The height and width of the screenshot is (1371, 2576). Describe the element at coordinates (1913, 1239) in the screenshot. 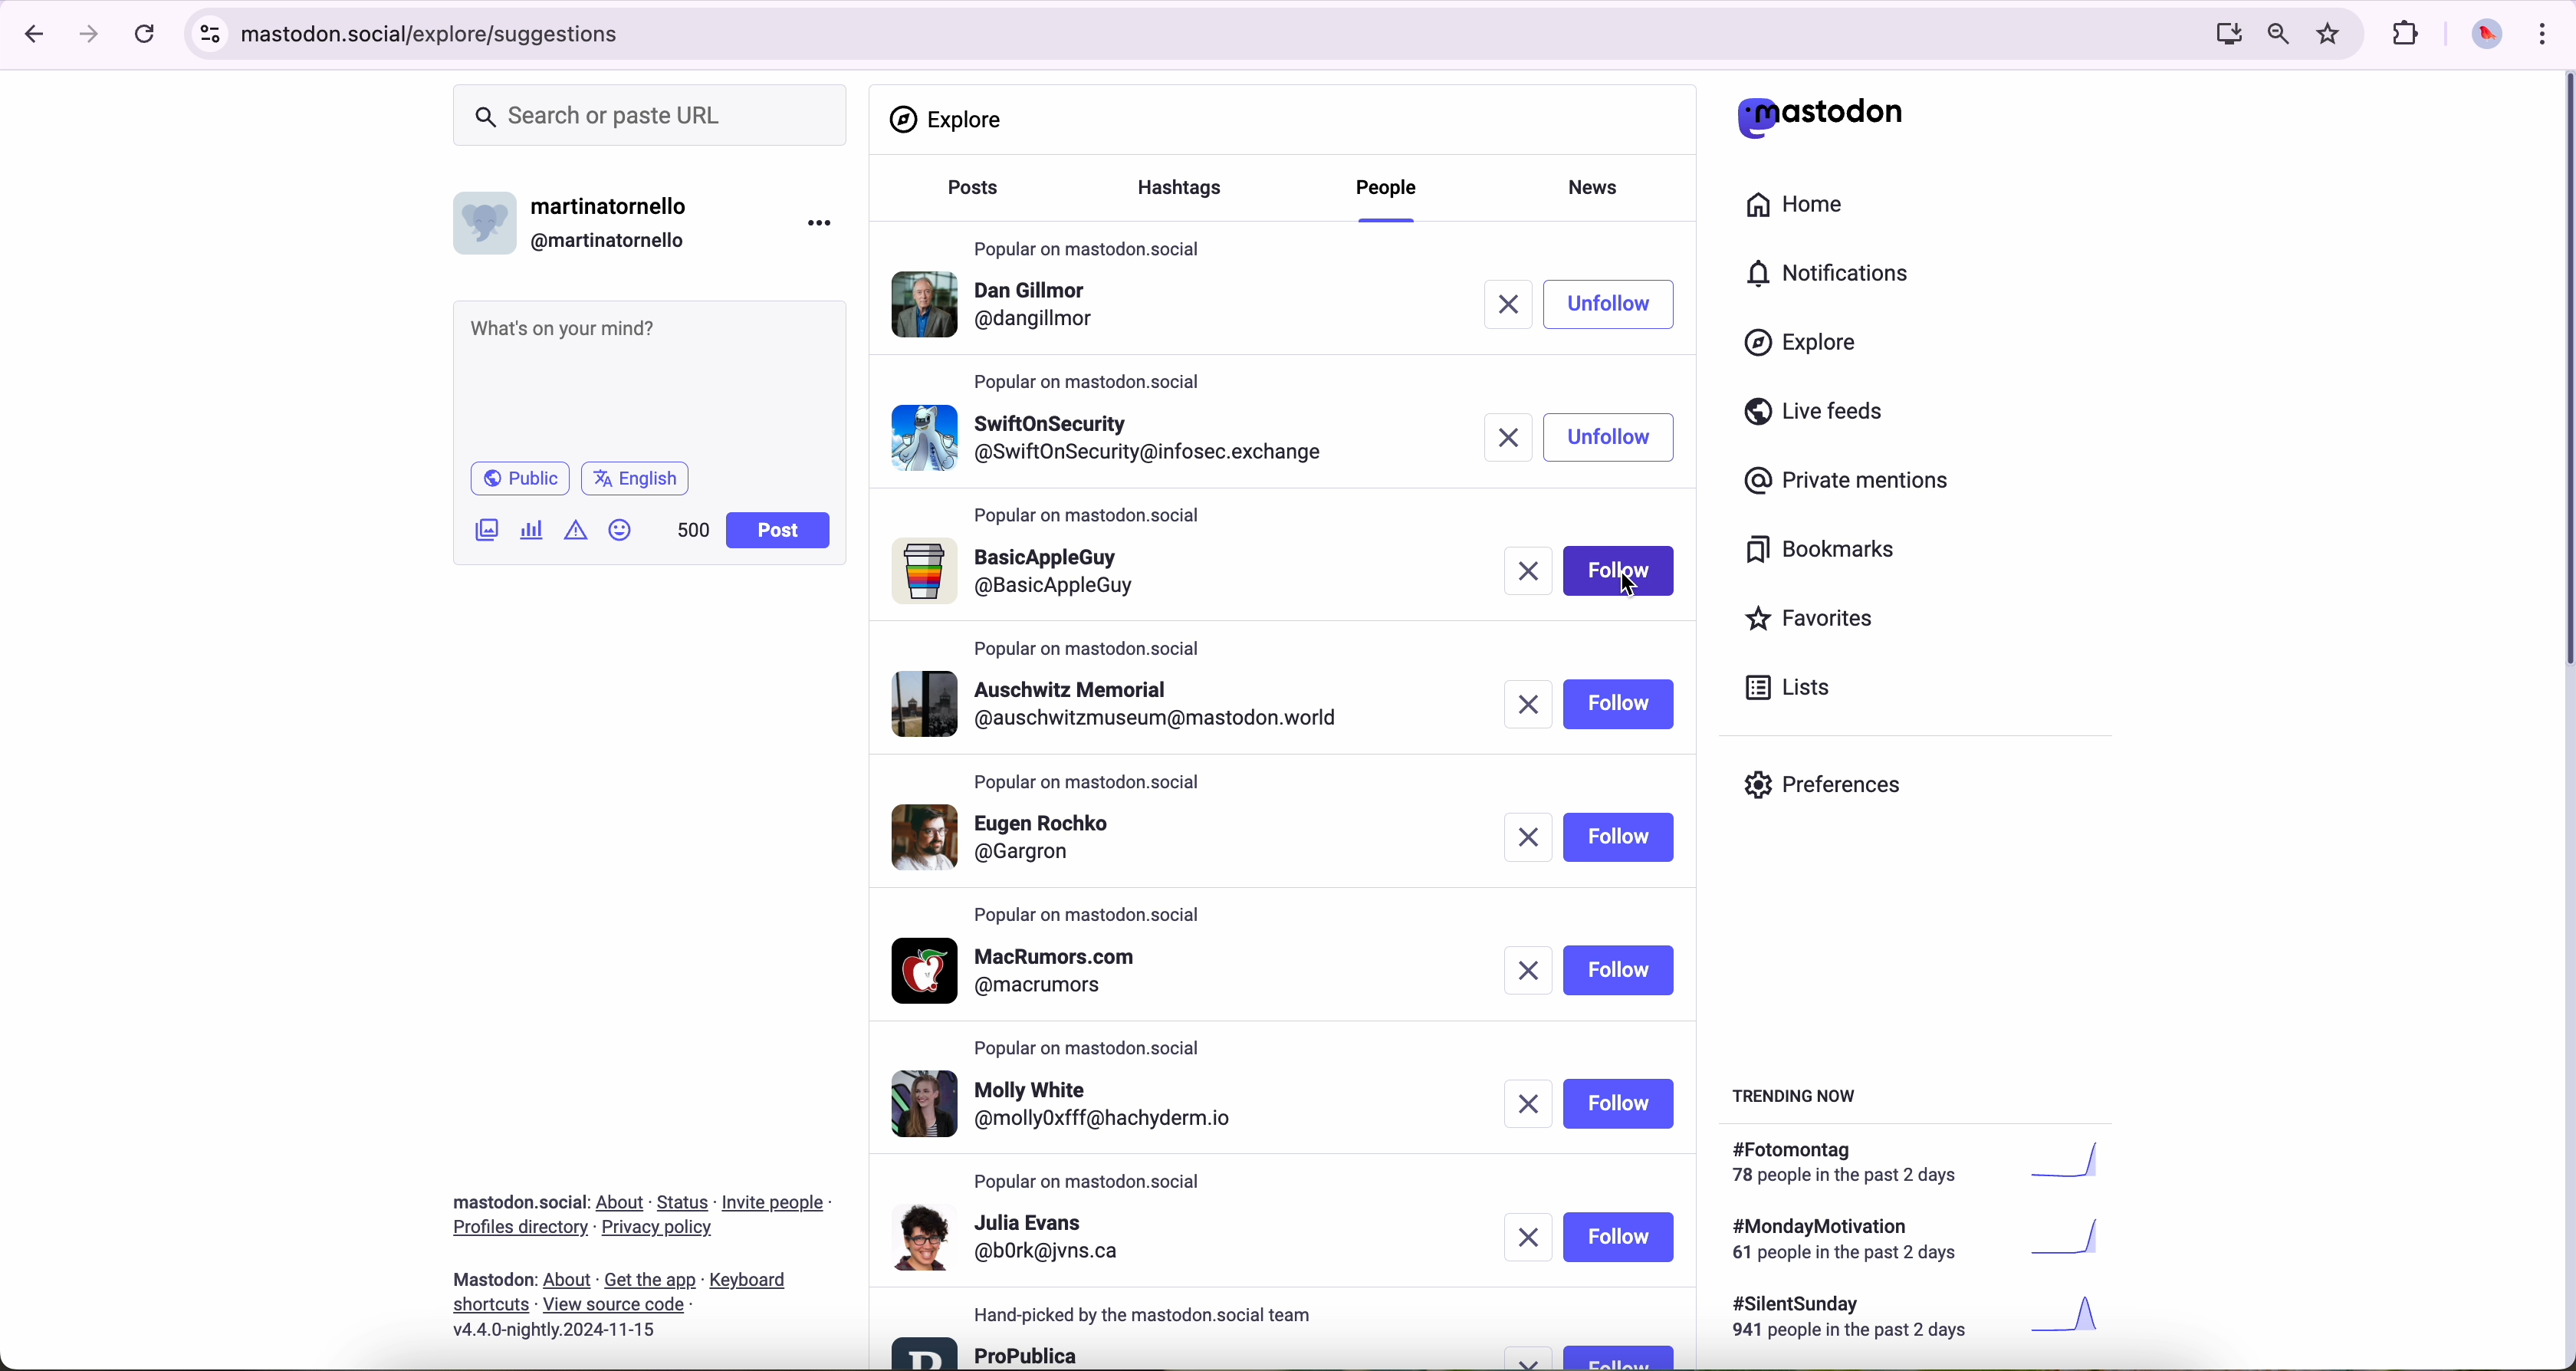

I see `#mondaymotivation` at that location.